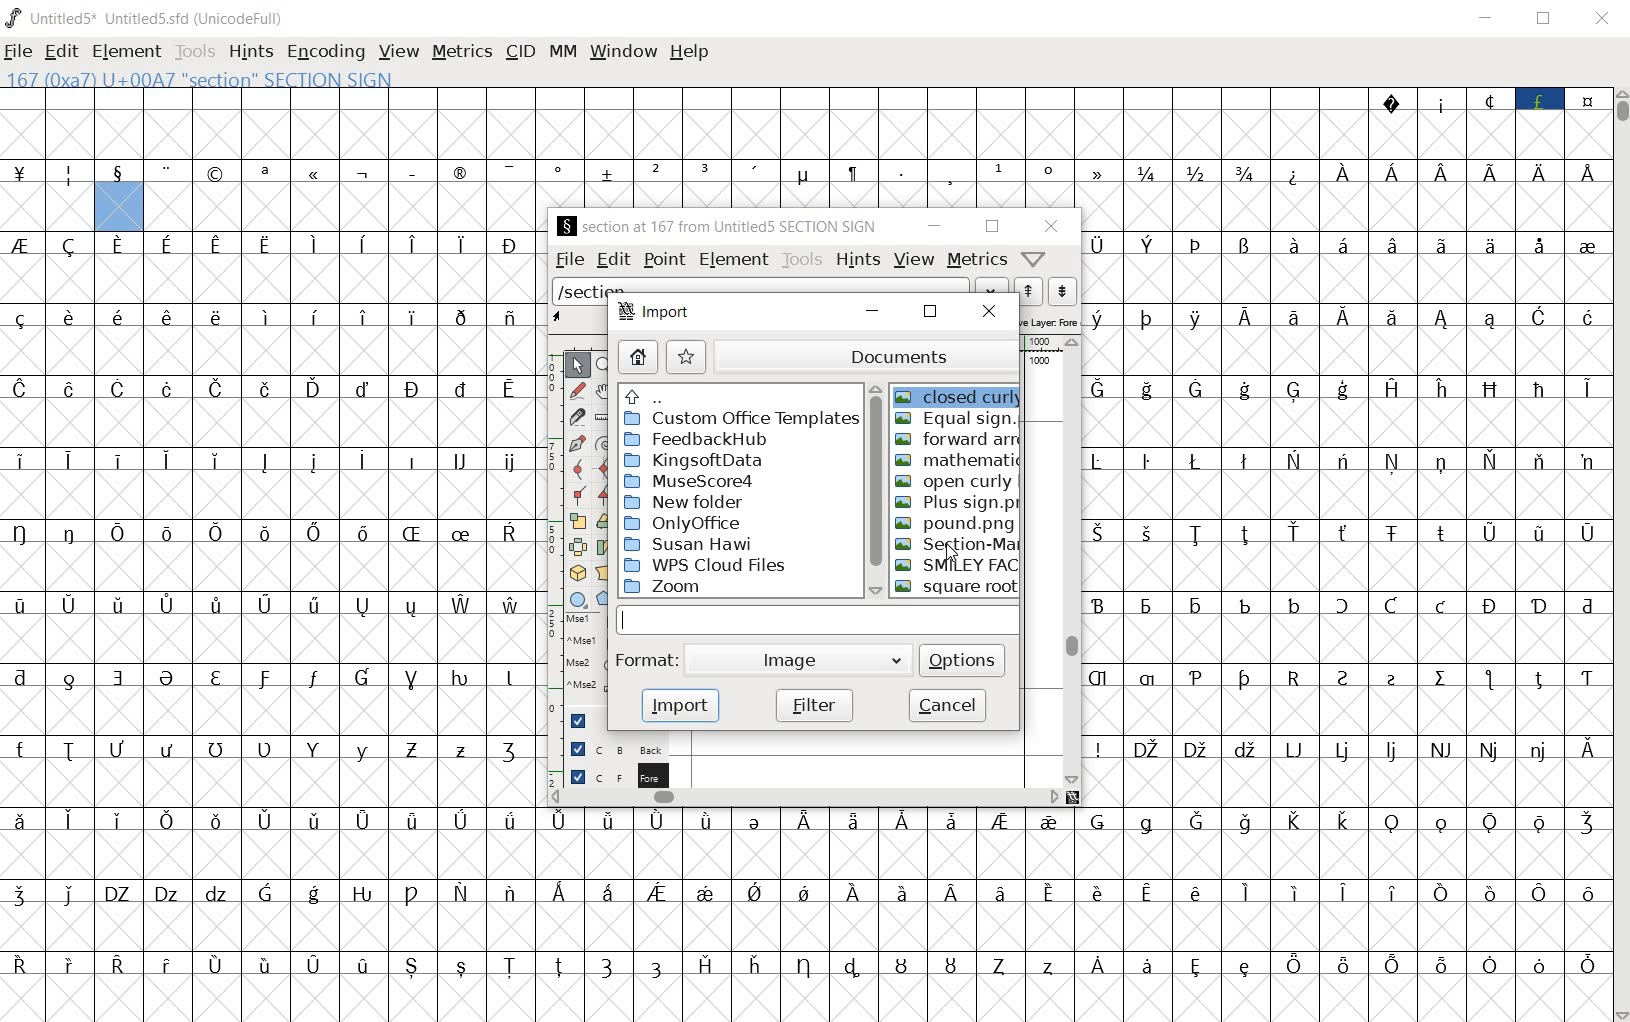  Describe the element at coordinates (623, 50) in the screenshot. I see `window` at that location.